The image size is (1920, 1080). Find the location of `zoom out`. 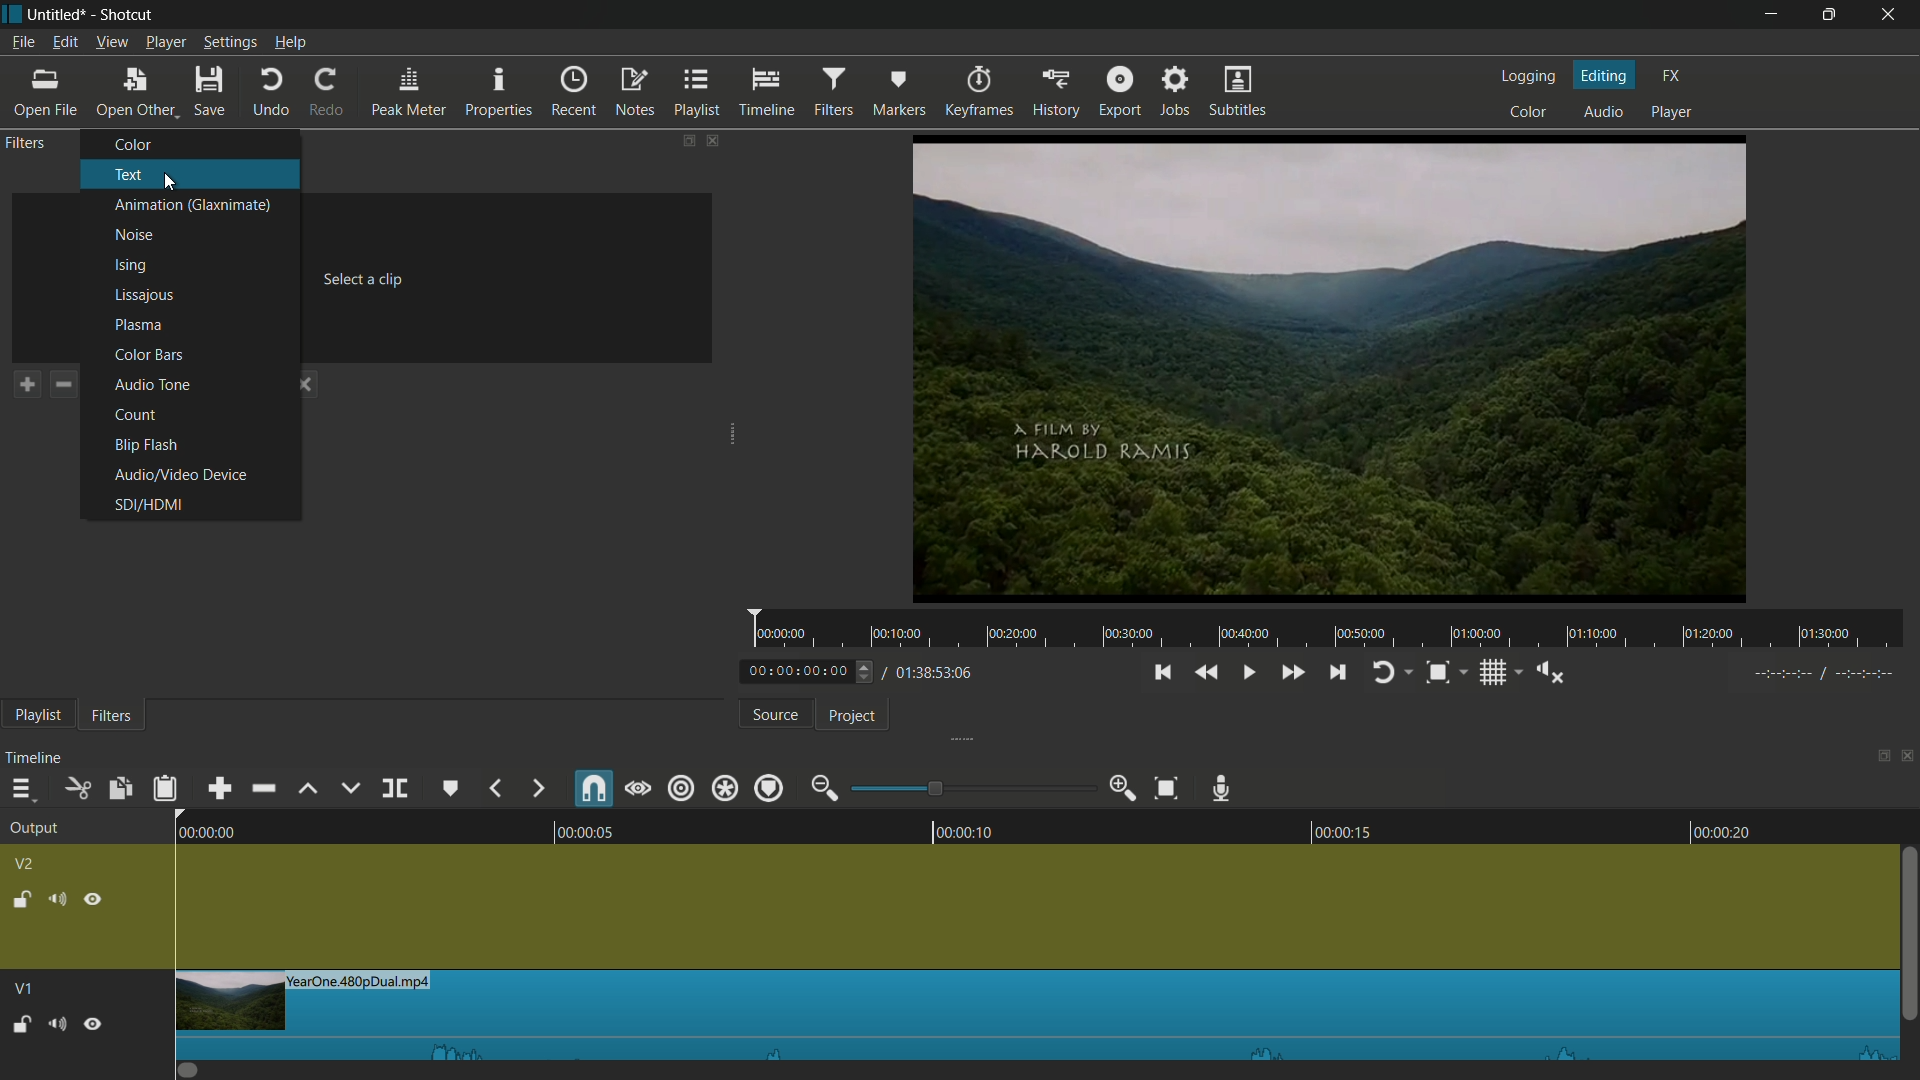

zoom out is located at coordinates (823, 788).